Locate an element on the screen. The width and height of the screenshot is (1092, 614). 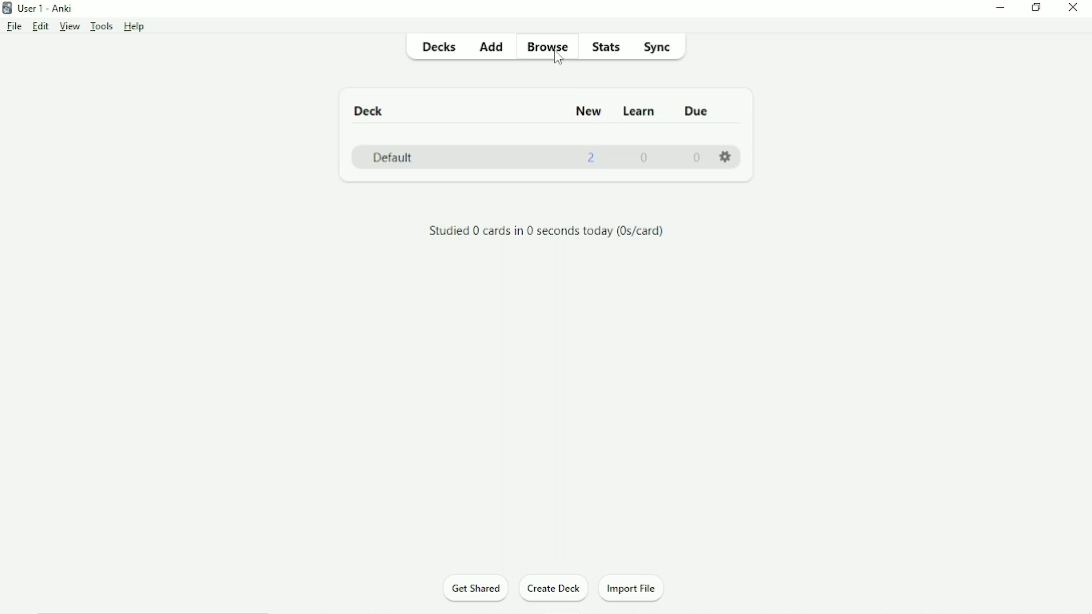
Get Shared is located at coordinates (473, 590).